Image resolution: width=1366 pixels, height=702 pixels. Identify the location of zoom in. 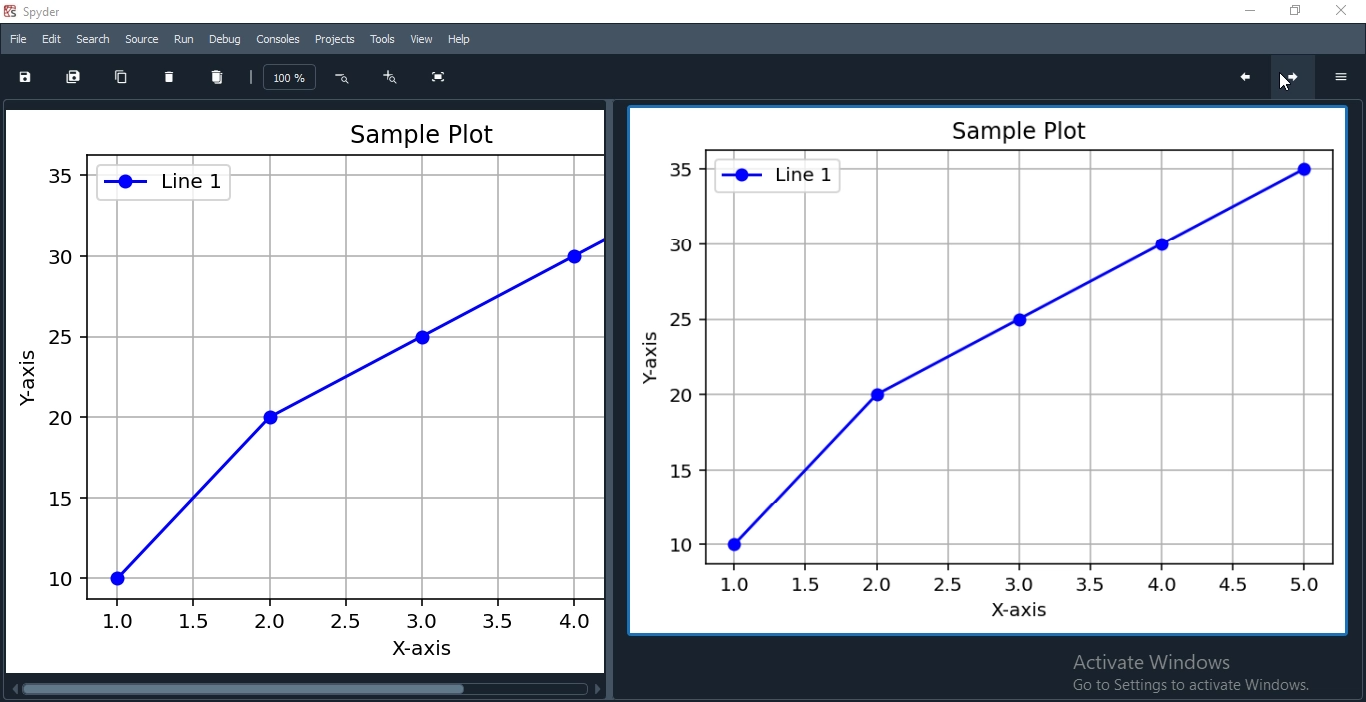
(391, 77).